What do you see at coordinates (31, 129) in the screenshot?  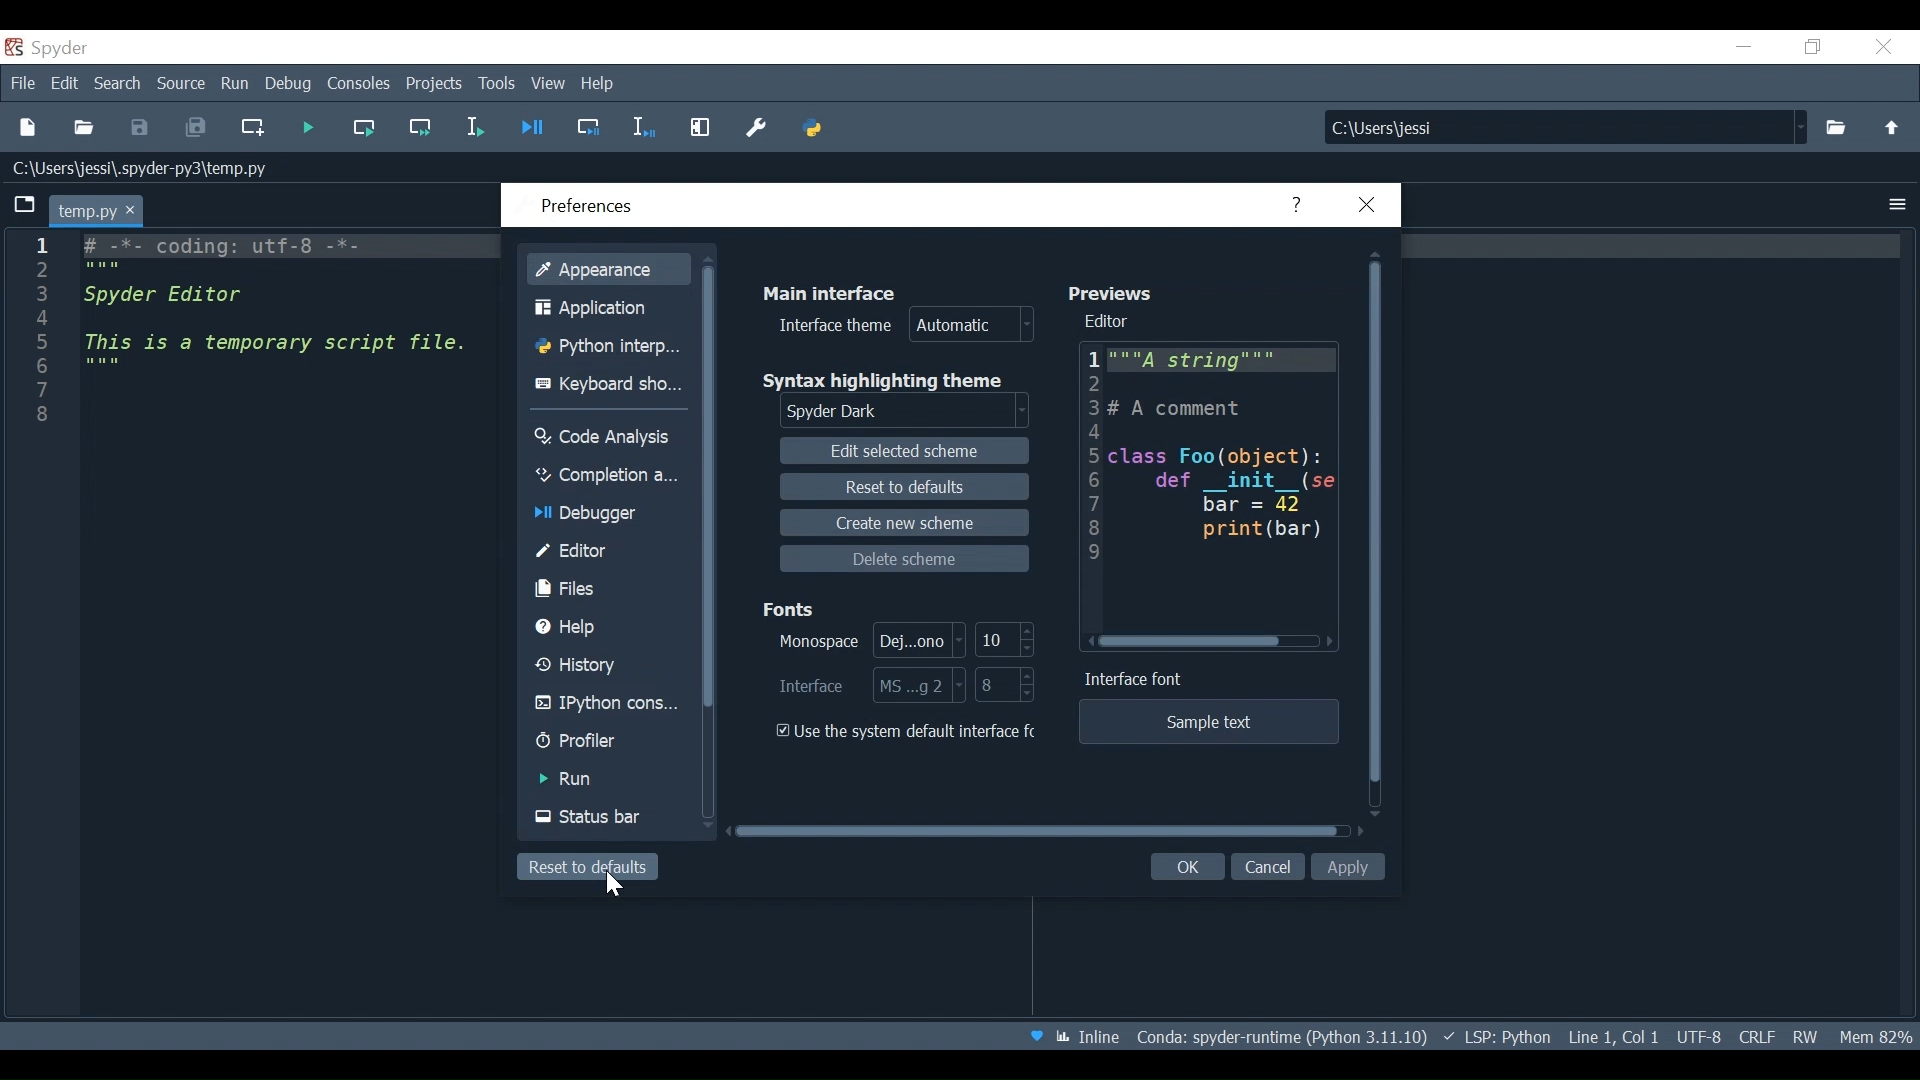 I see `New File` at bounding box center [31, 129].